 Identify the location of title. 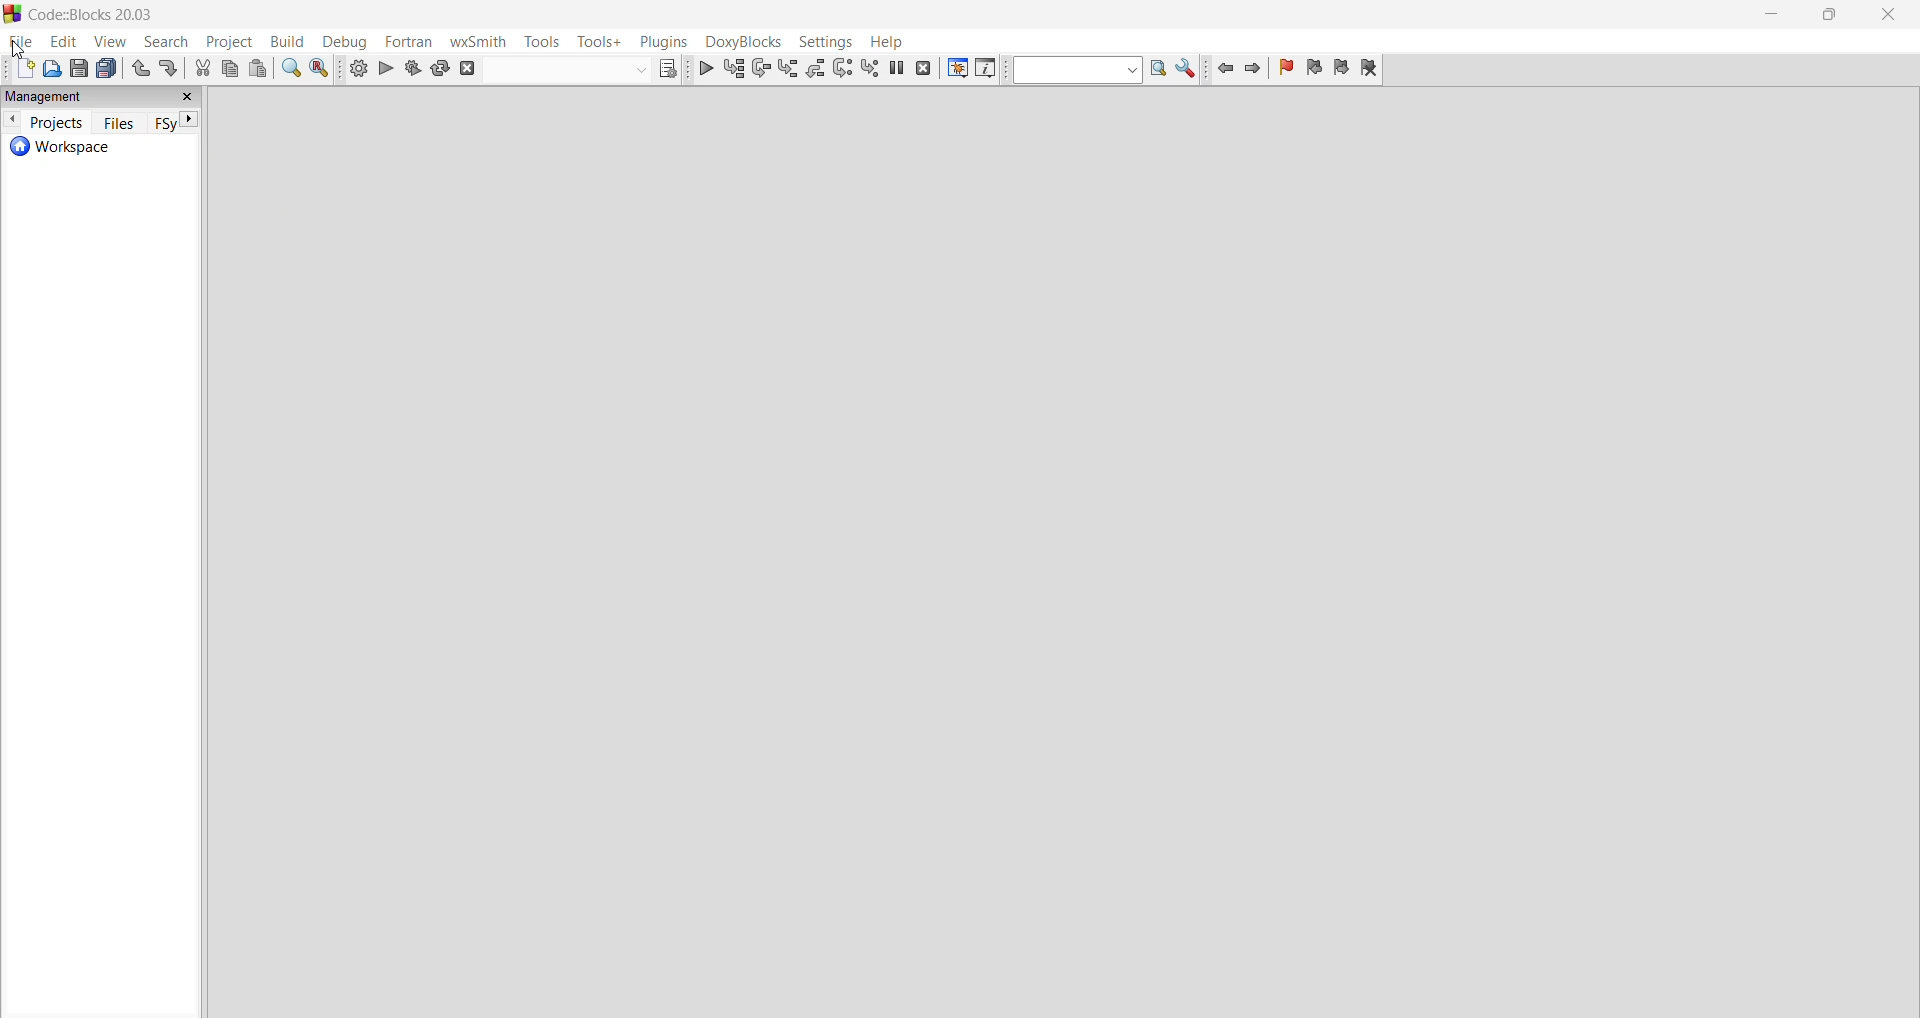
(93, 15).